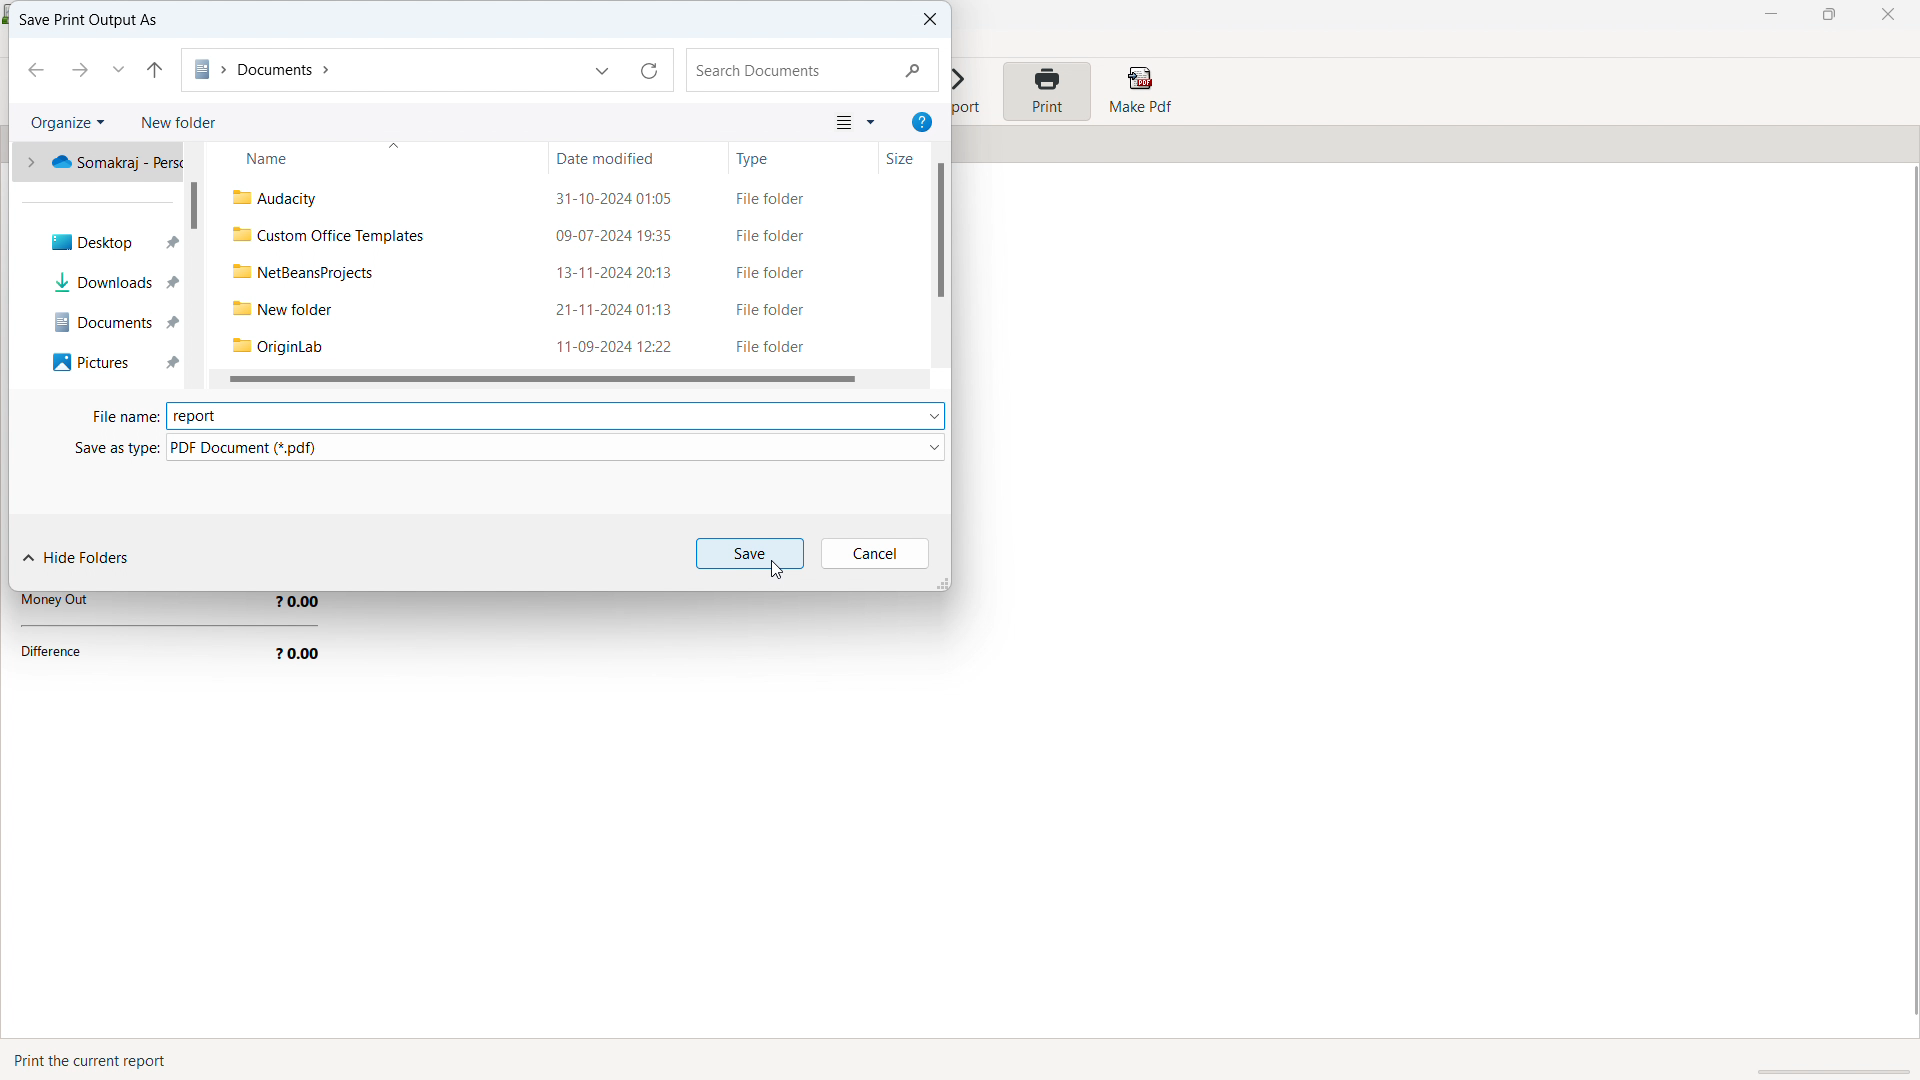  Describe the element at coordinates (119, 68) in the screenshot. I see `recent locations` at that location.